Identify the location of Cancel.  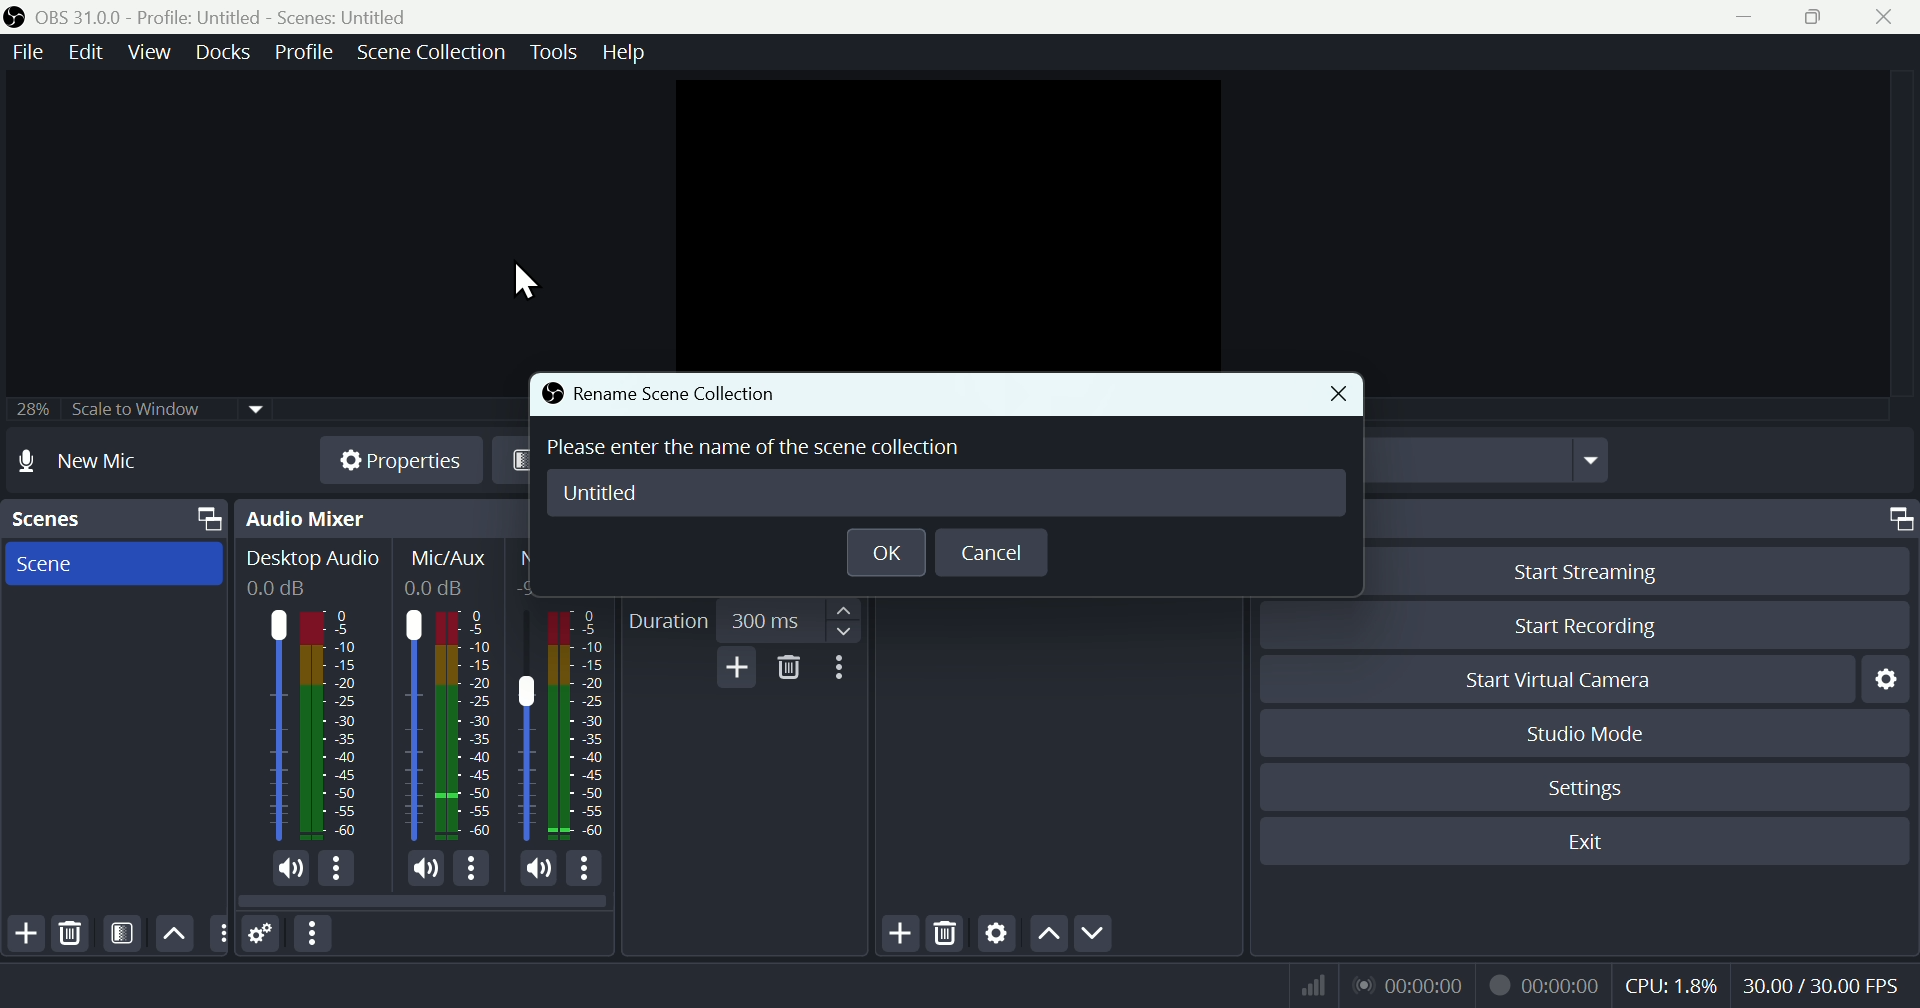
(995, 554).